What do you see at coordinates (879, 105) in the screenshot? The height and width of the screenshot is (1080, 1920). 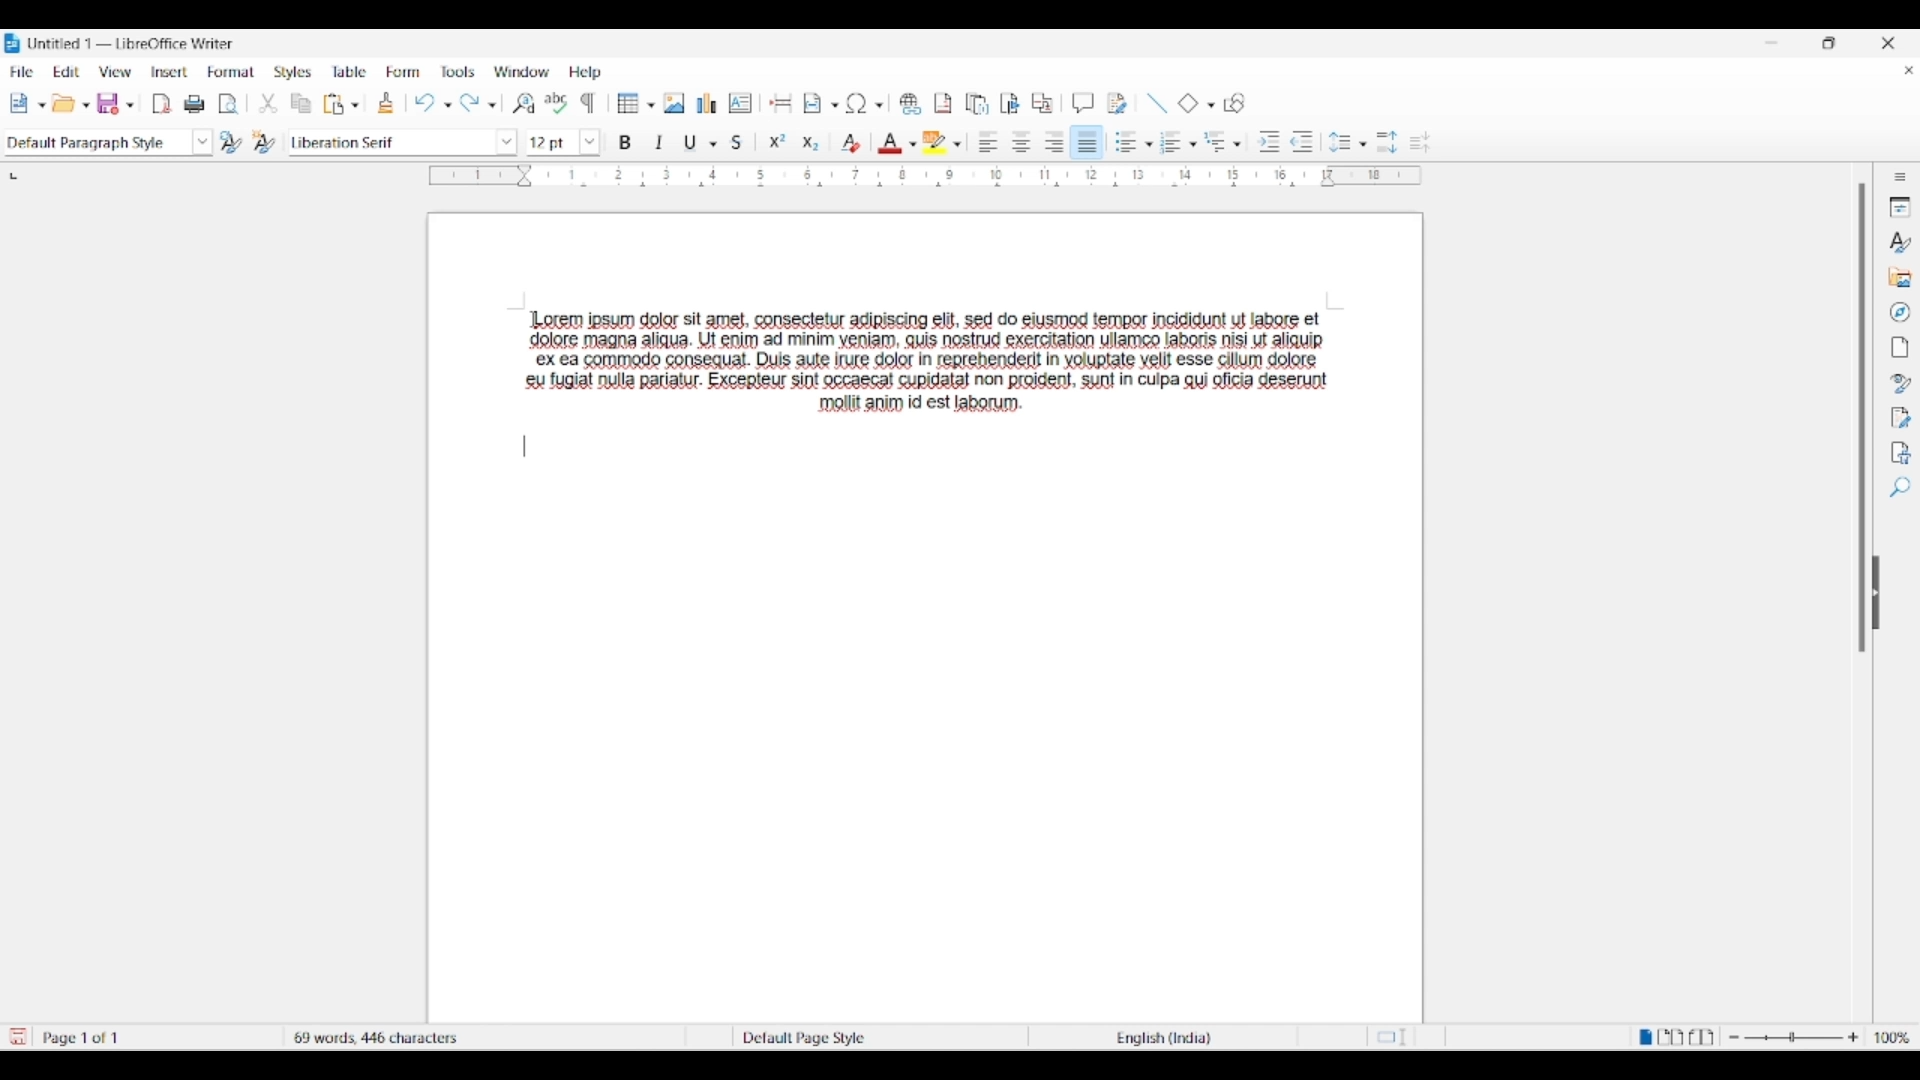 I see `Special character options` at bounding box center [879, 105].